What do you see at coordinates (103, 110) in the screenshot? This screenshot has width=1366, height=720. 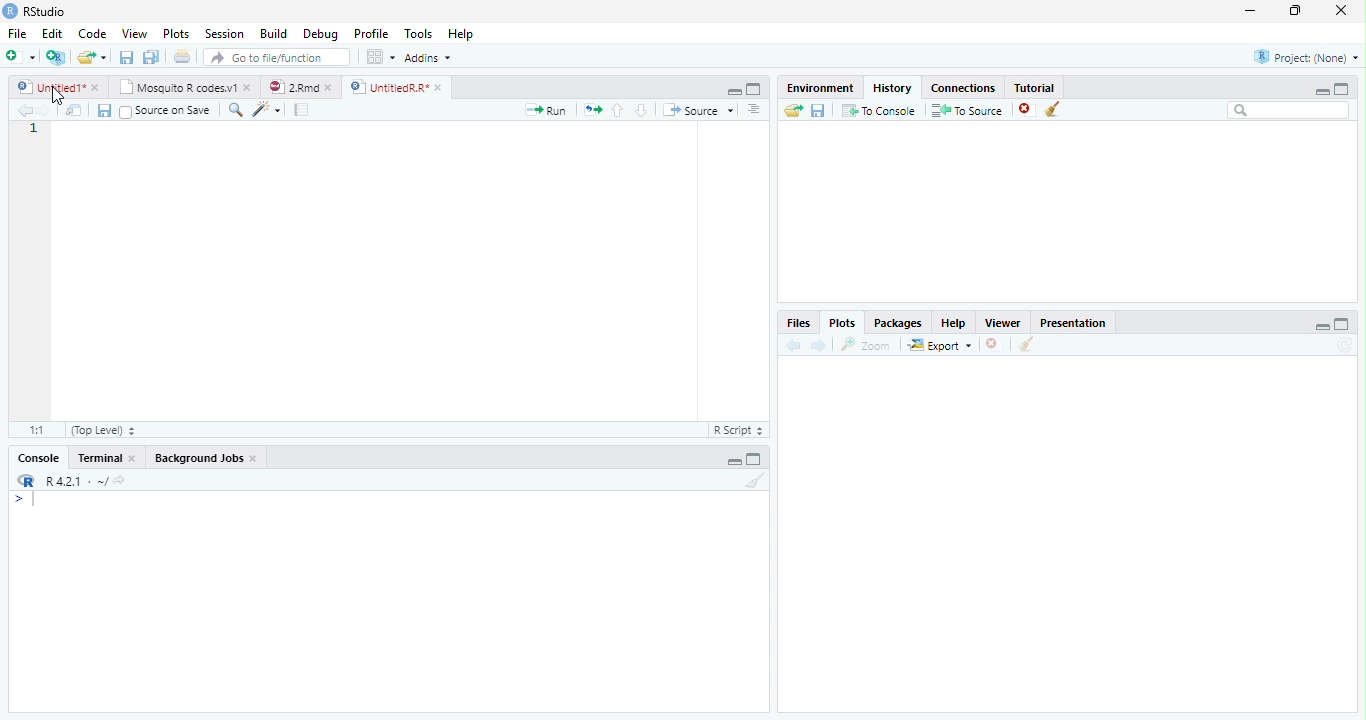 I see `Save current document` at bounding box center [103, 110].